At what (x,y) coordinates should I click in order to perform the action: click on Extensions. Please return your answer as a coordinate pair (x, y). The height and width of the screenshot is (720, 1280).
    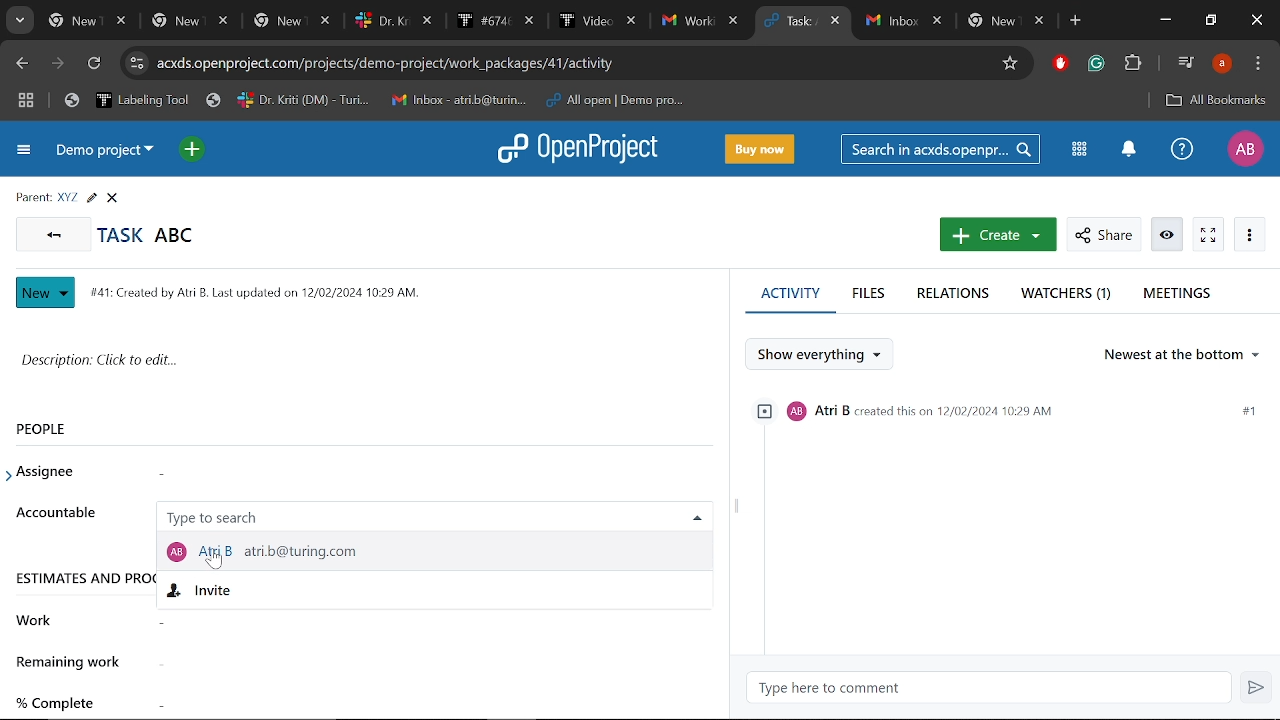
    Looking at the image, I should click on (1132, 64).